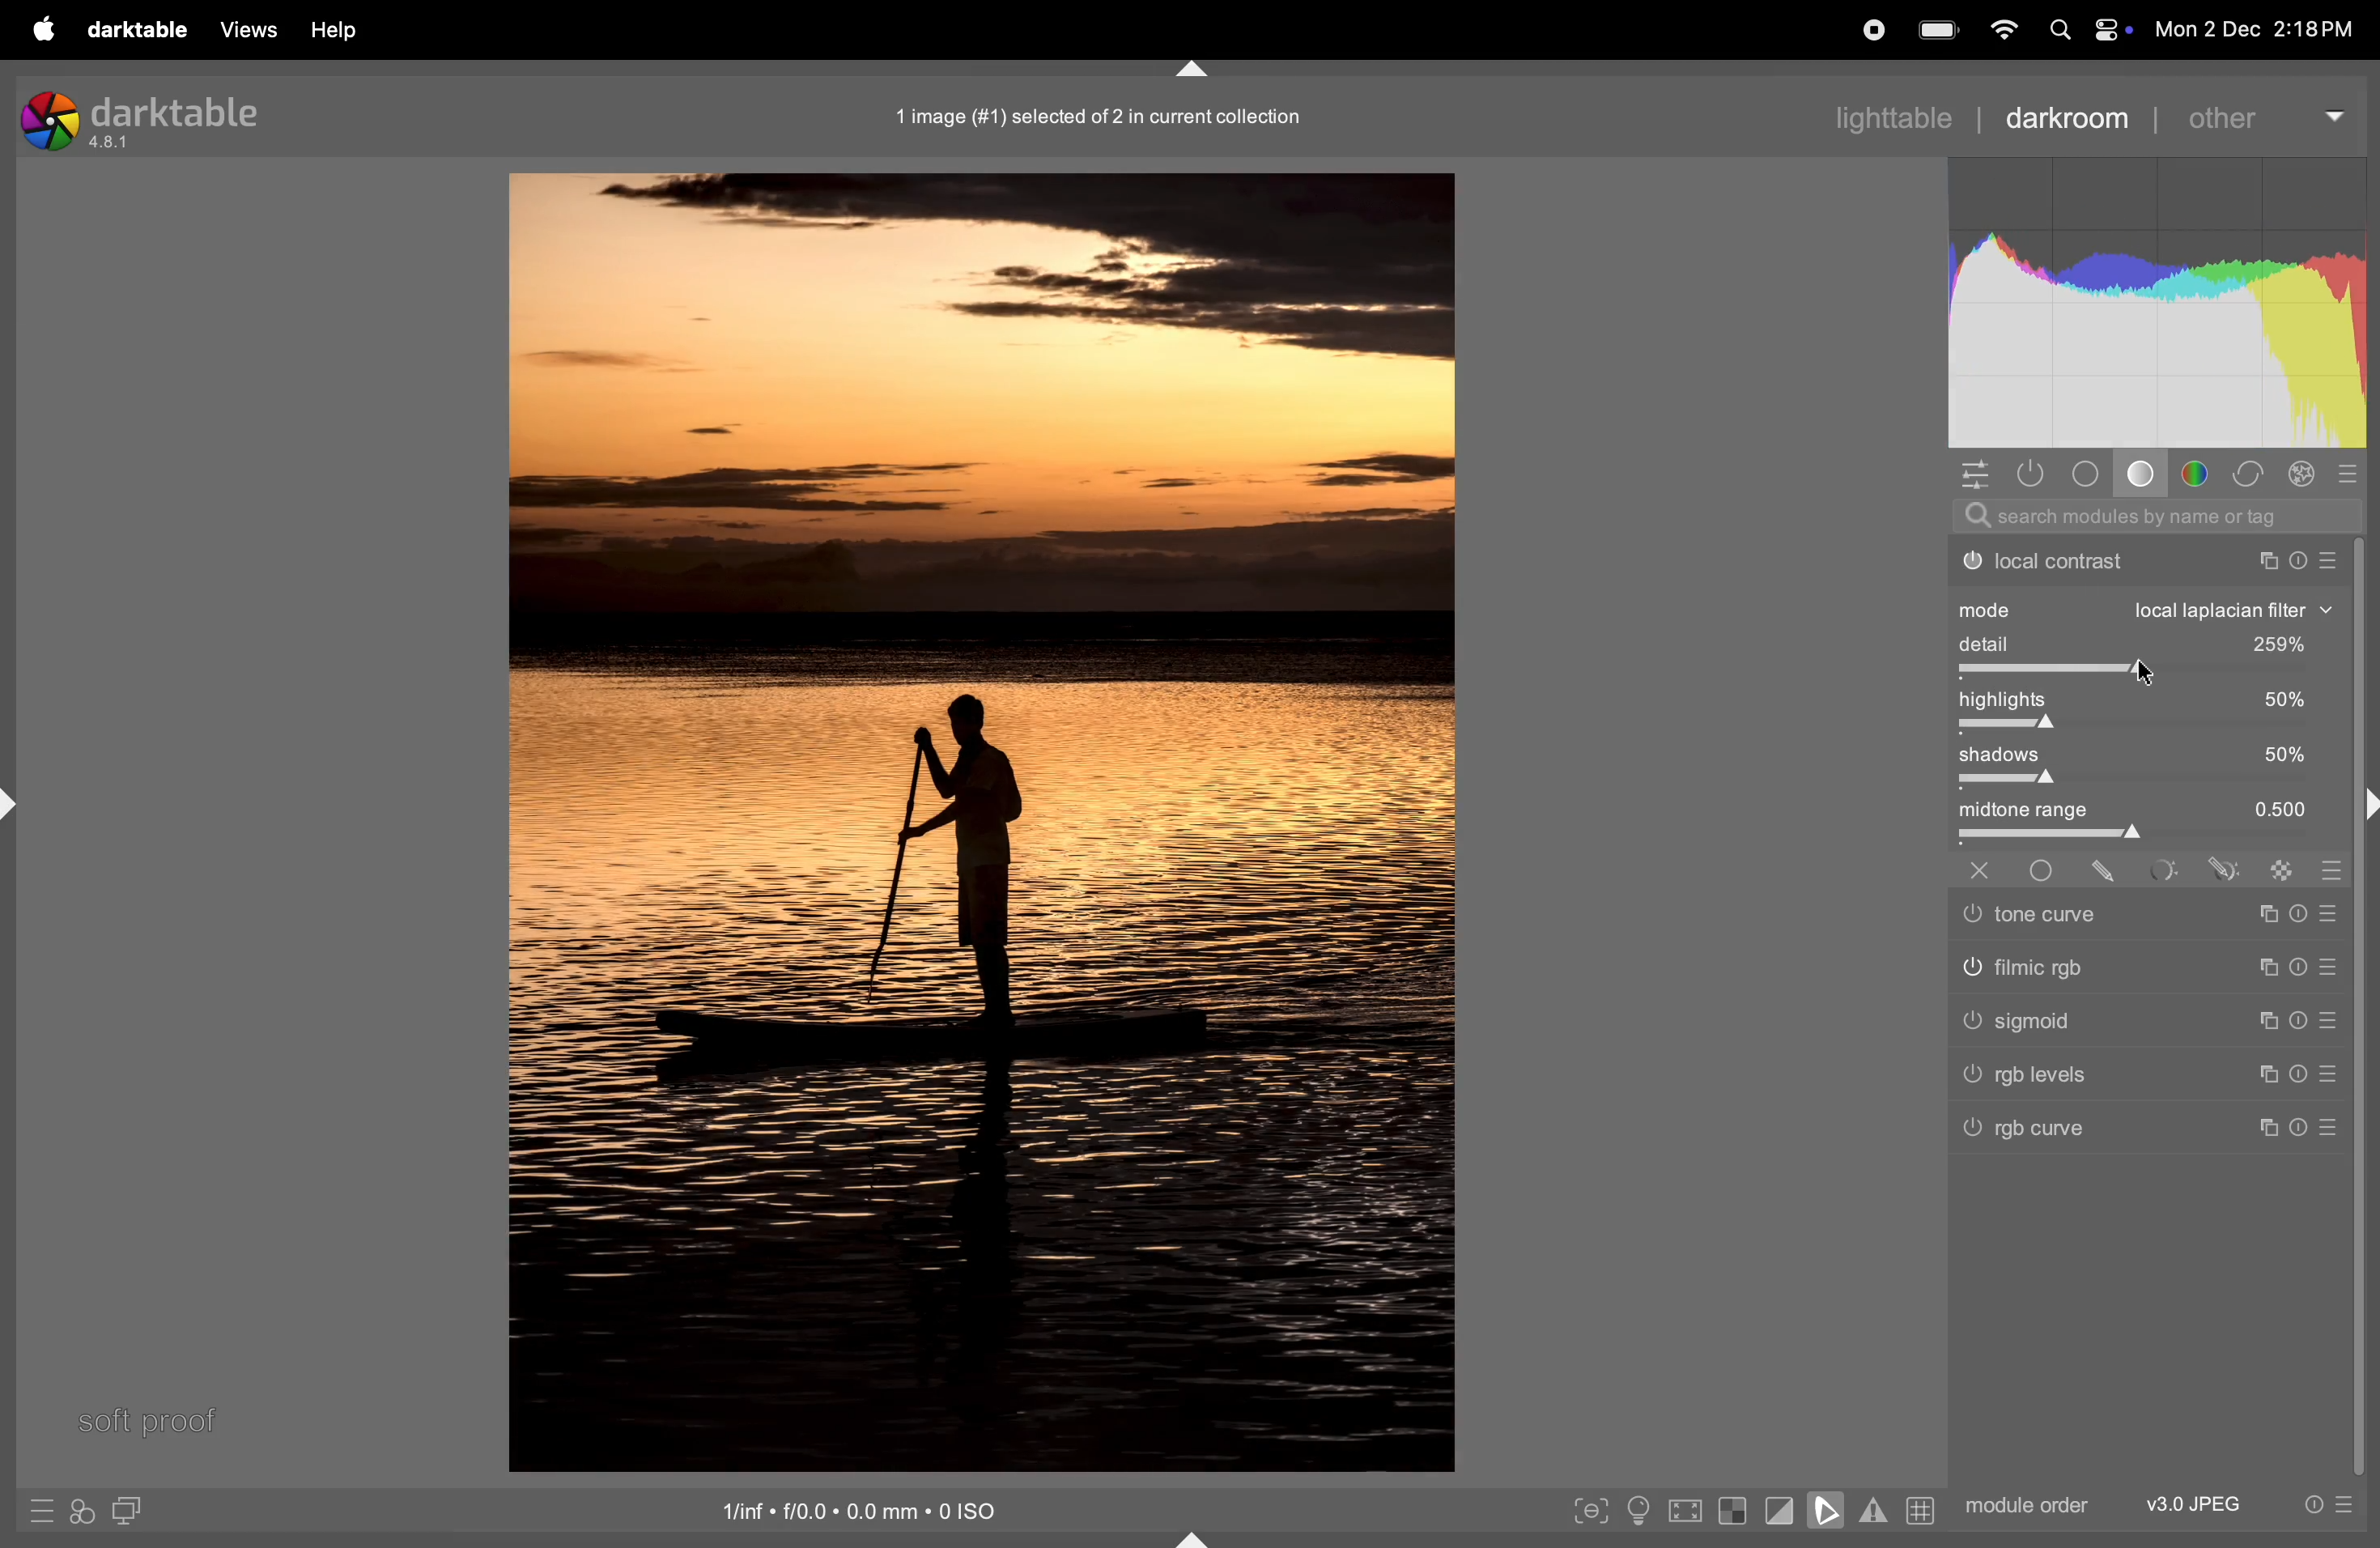  I want to click on sign , so click(2272, 921).